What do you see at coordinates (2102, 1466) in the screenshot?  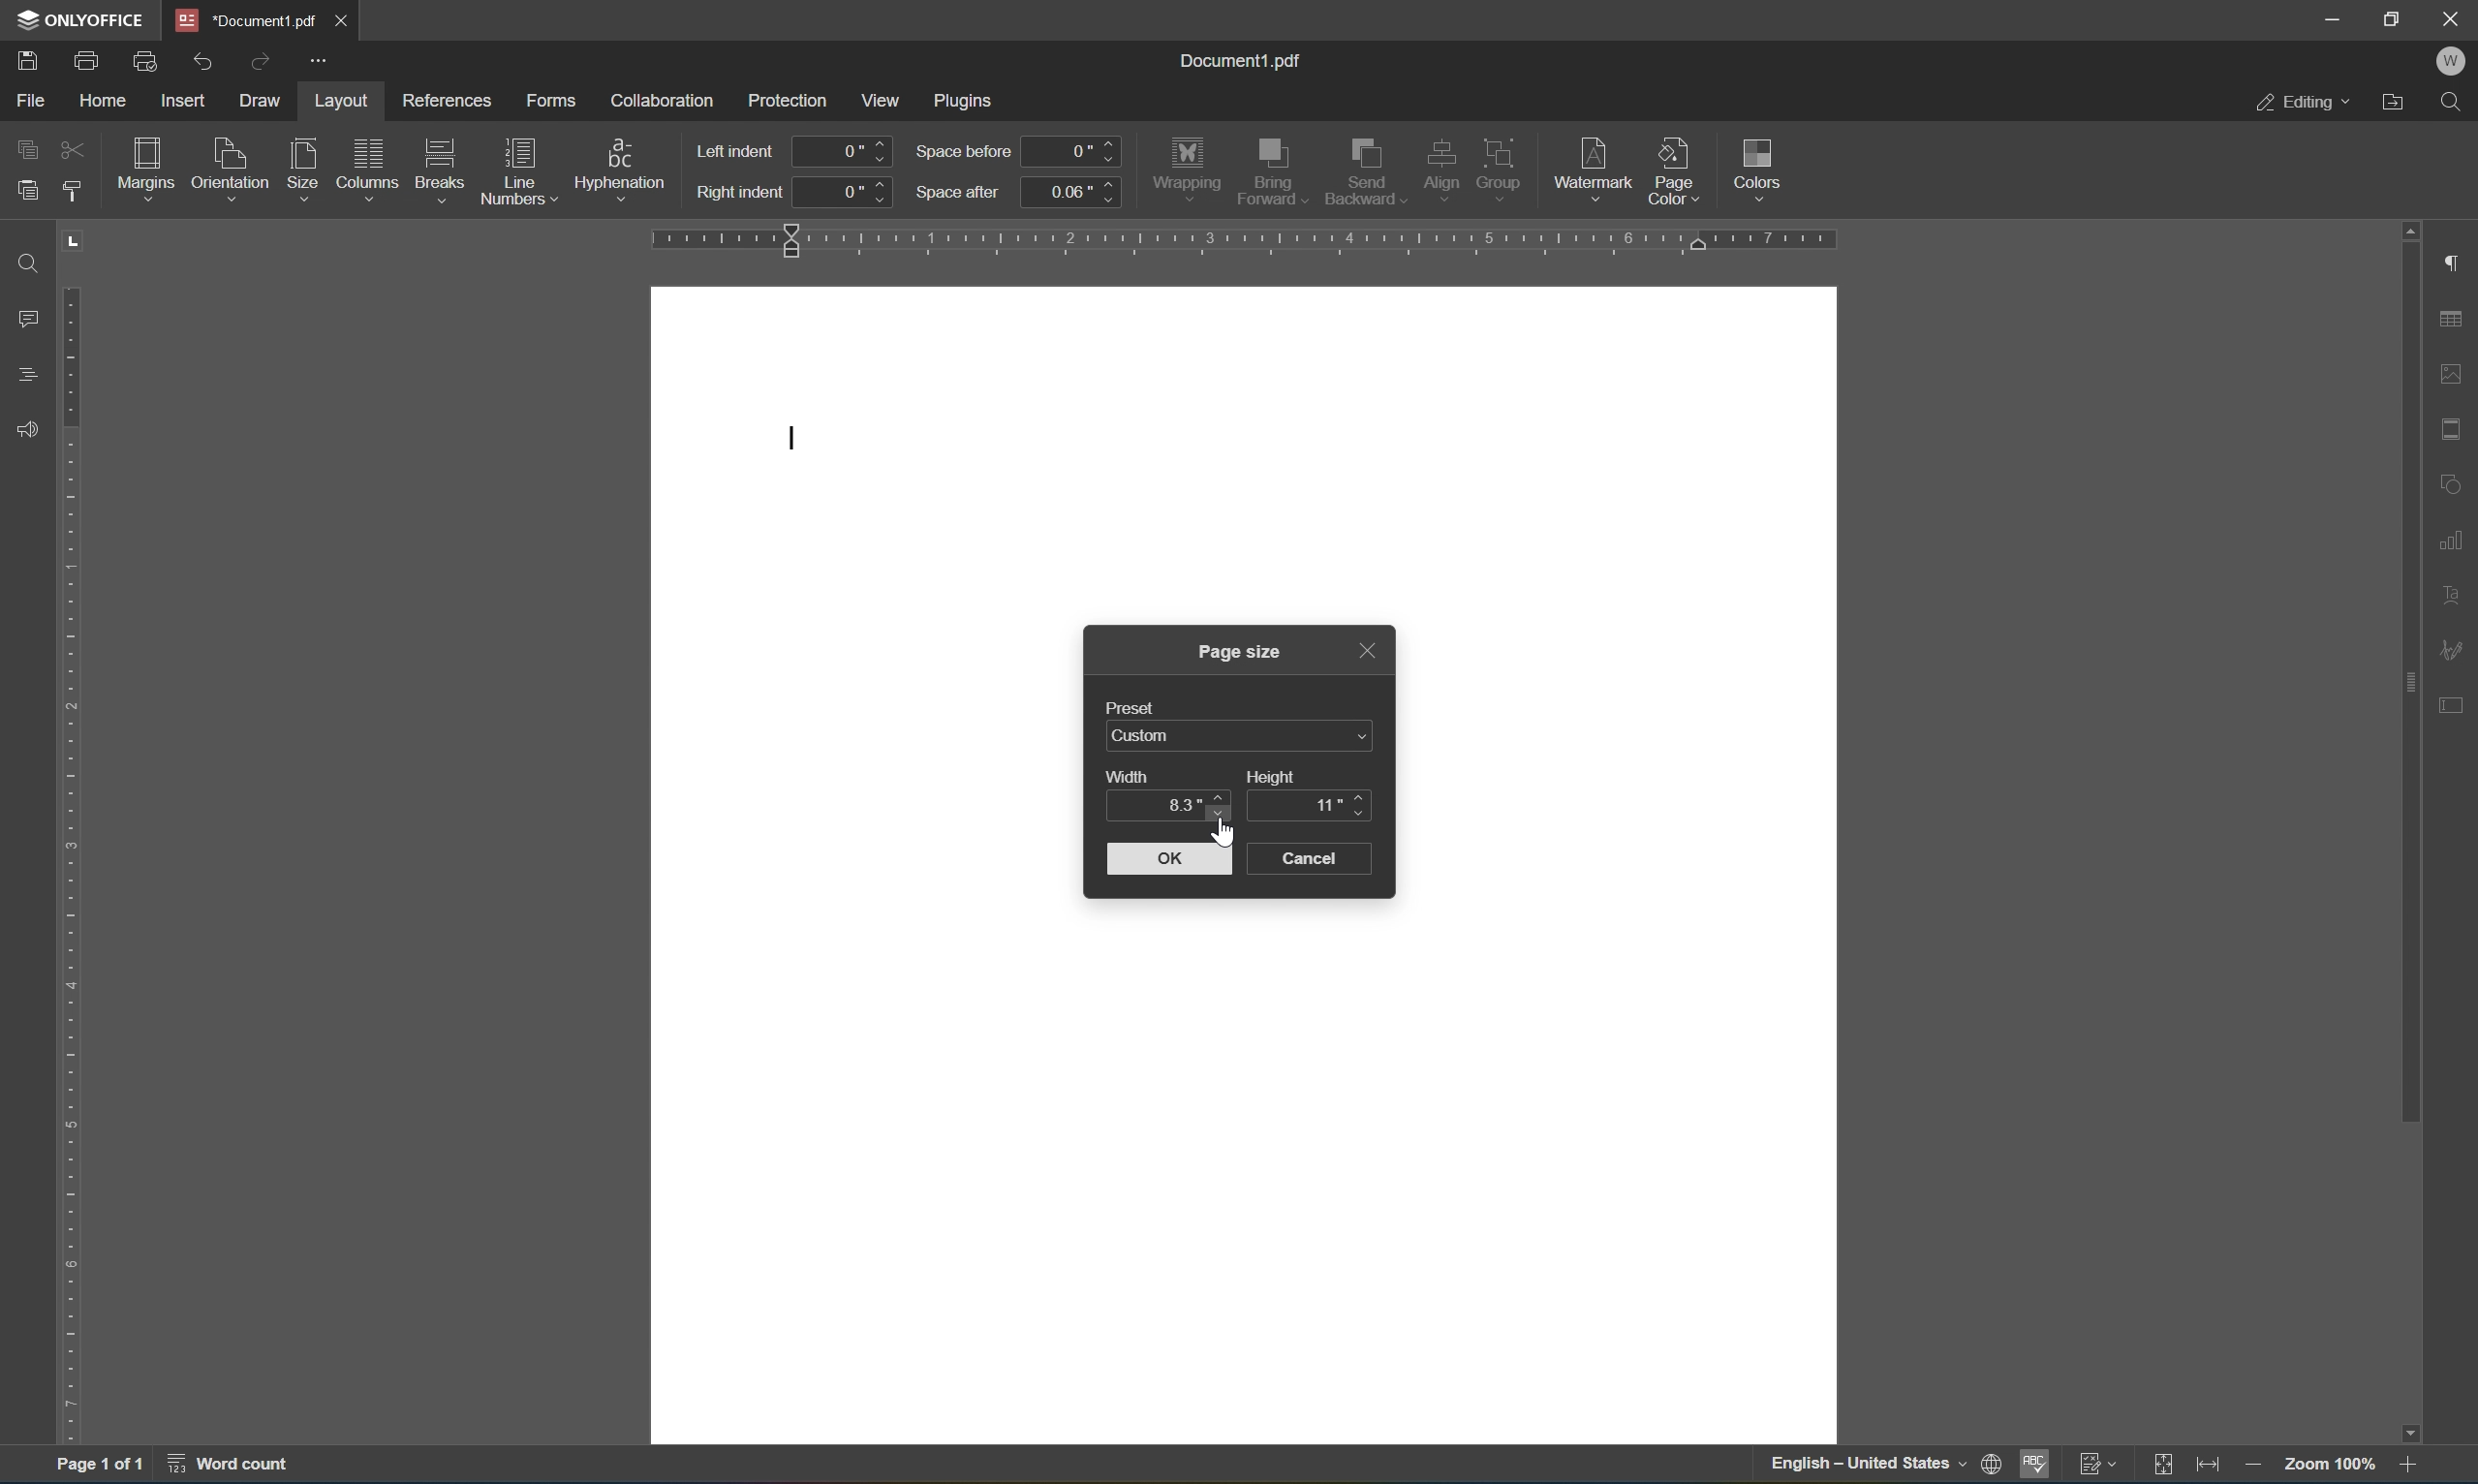 I see `track changes` at bounding box center [2102, 1466].